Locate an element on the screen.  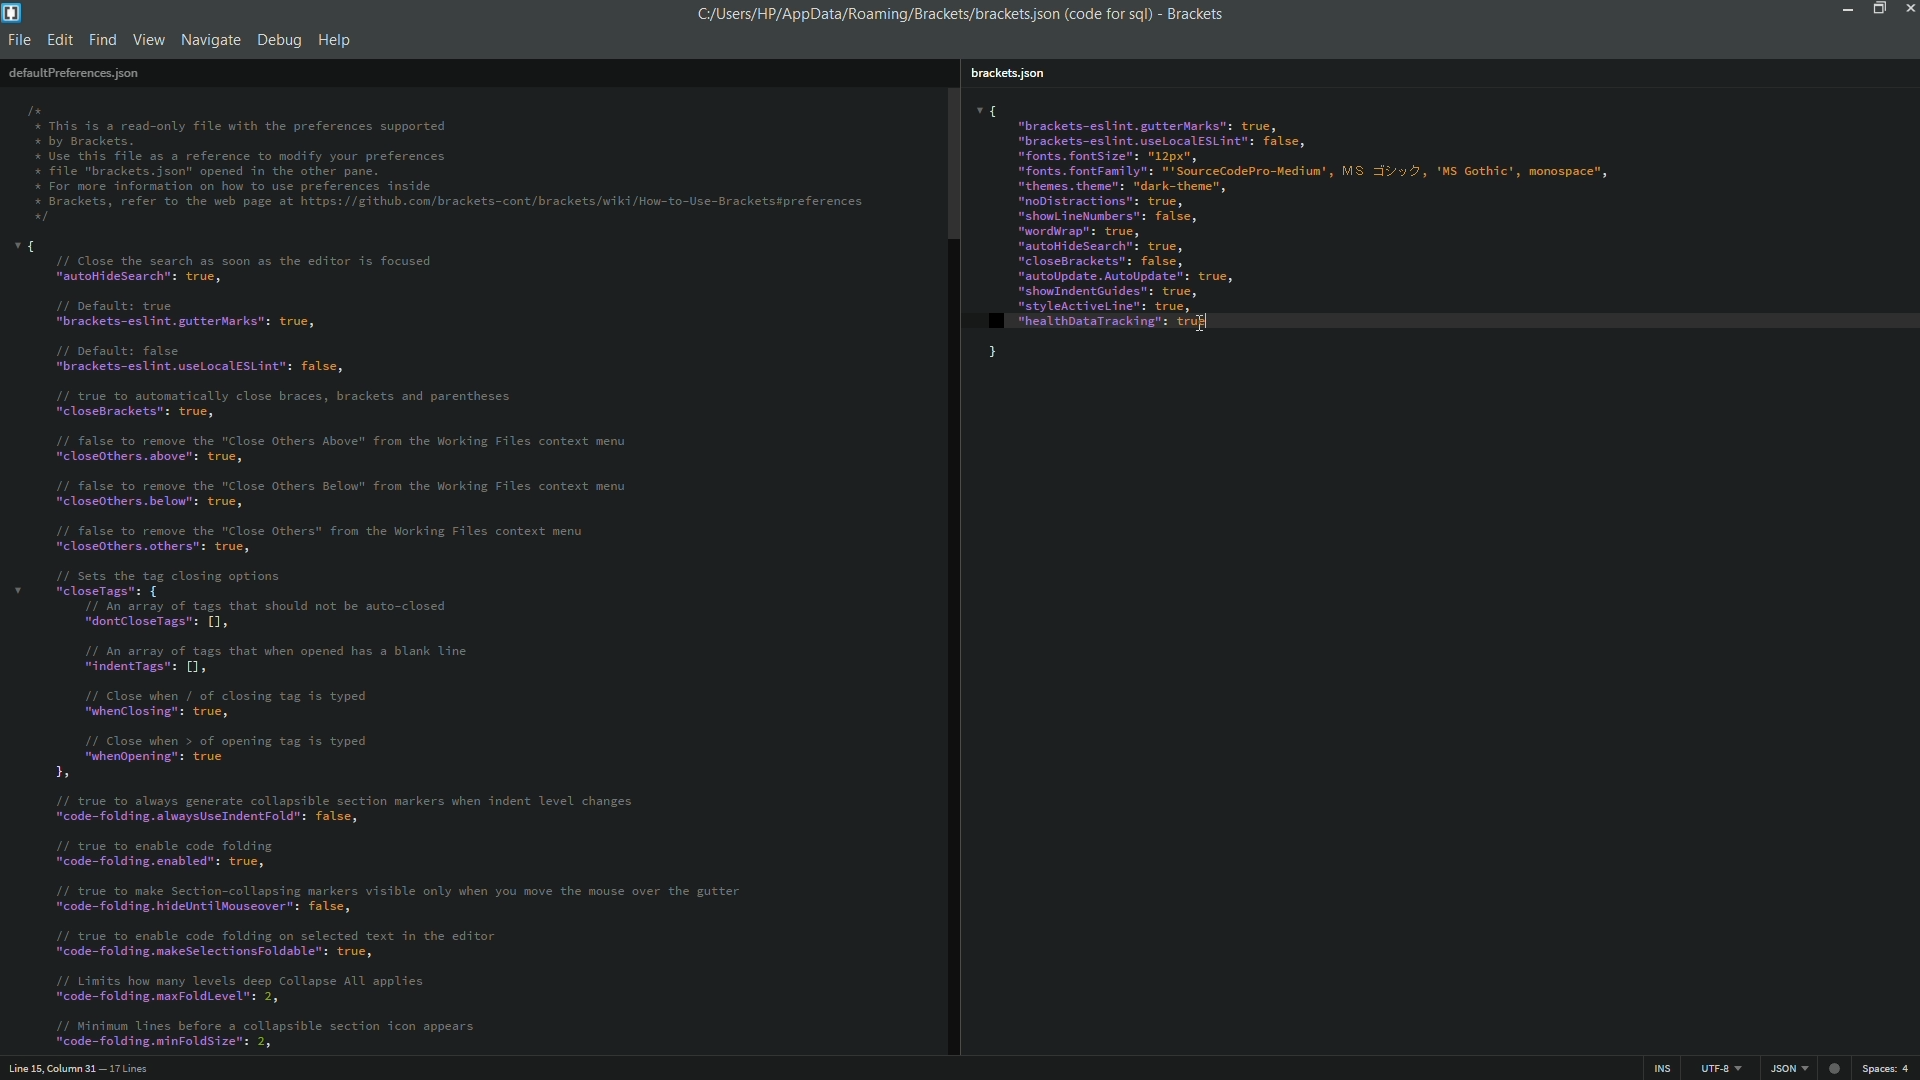
Help menu is located at coordinates (338, 39).